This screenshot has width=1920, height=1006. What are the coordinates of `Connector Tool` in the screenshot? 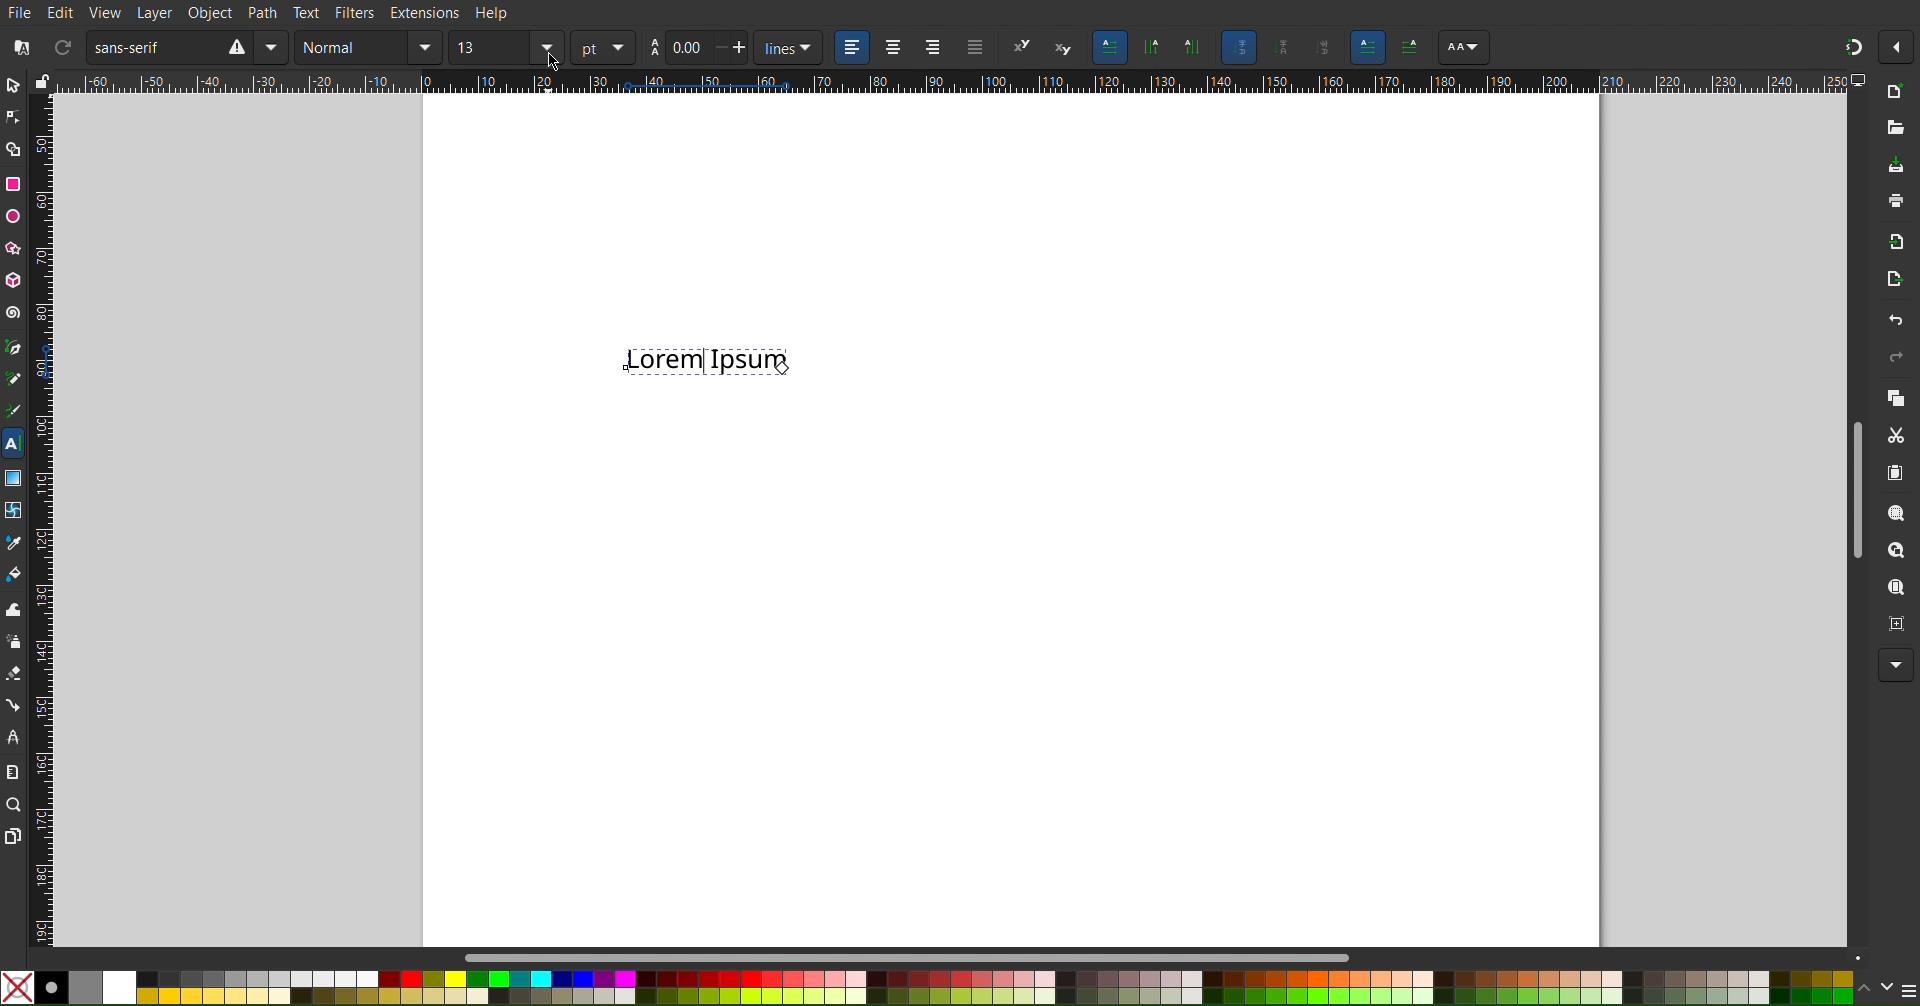 It's located at (12, 705).